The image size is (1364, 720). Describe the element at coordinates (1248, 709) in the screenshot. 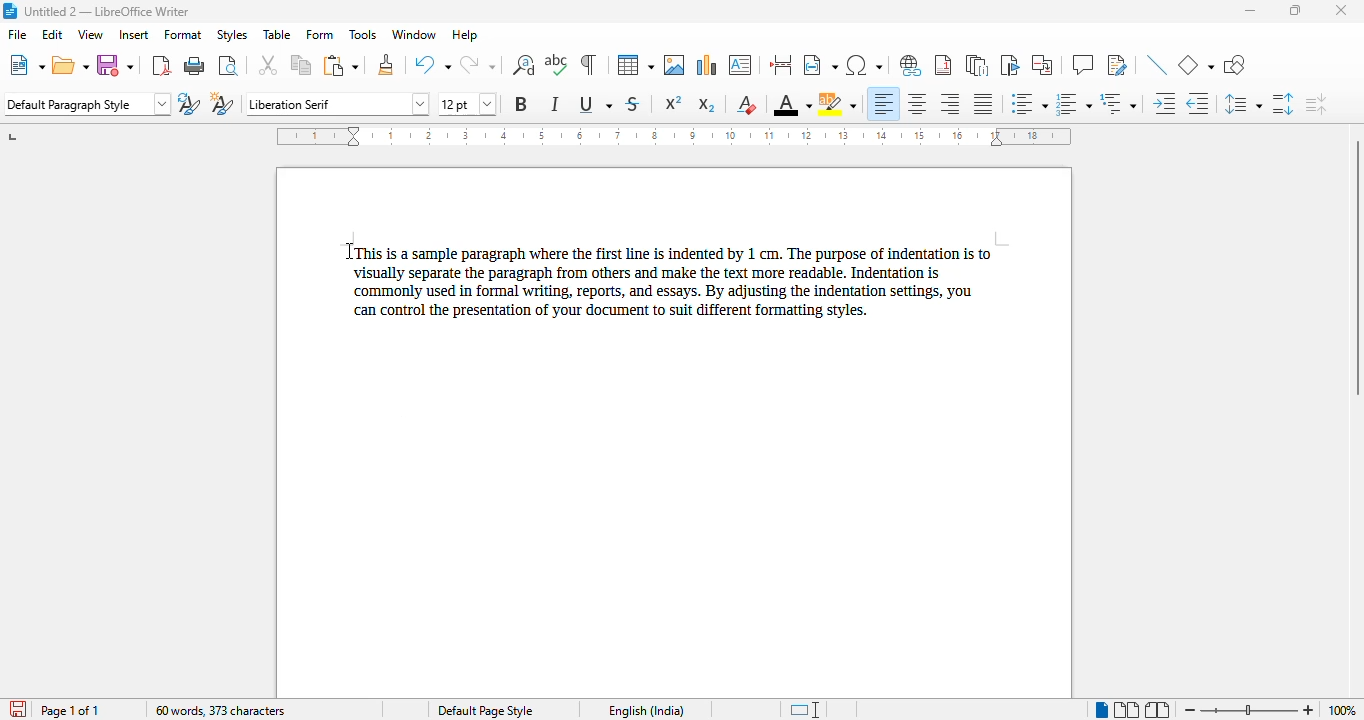

I see `zoom slider` at that location.